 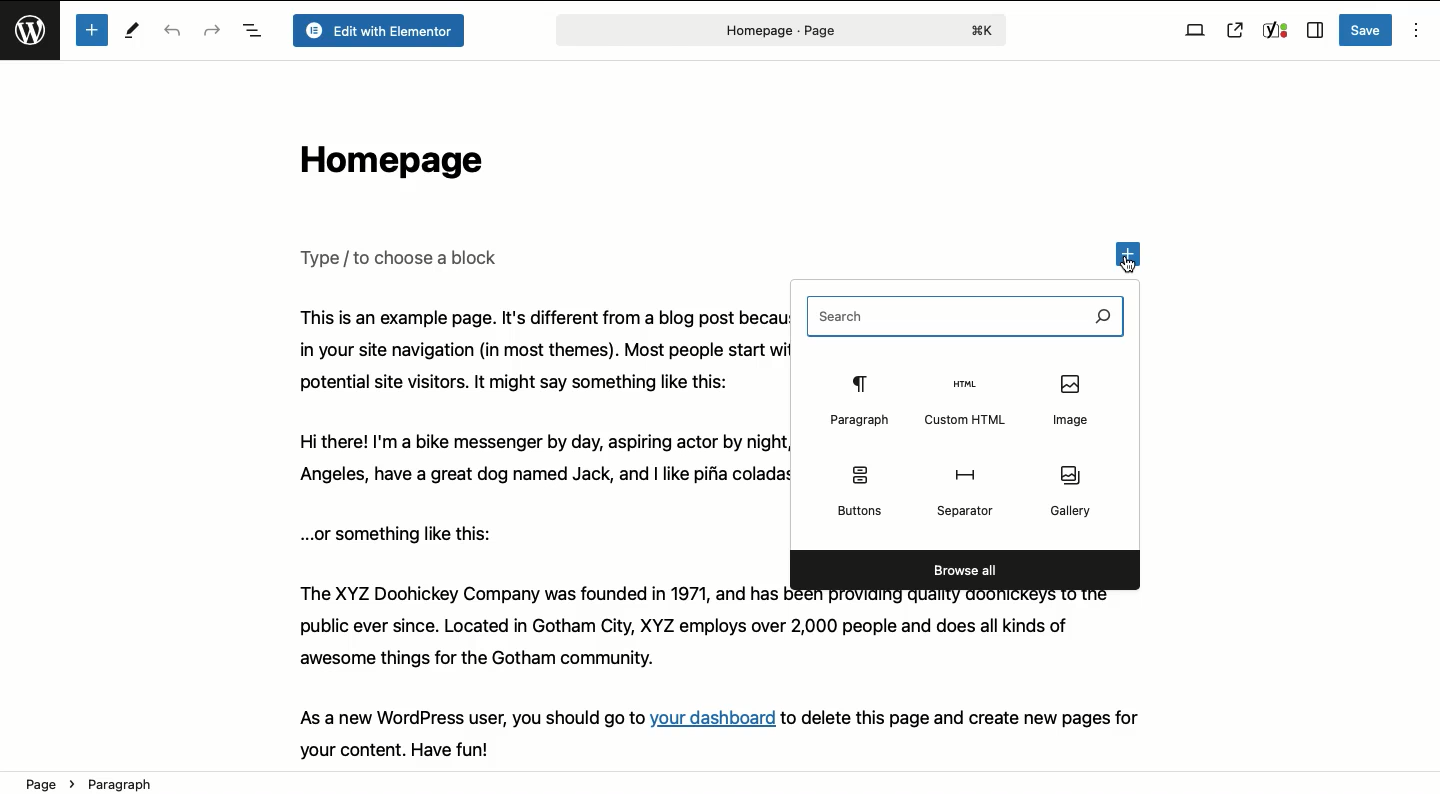 I want to click on Save, so click(x=1367, y=30).